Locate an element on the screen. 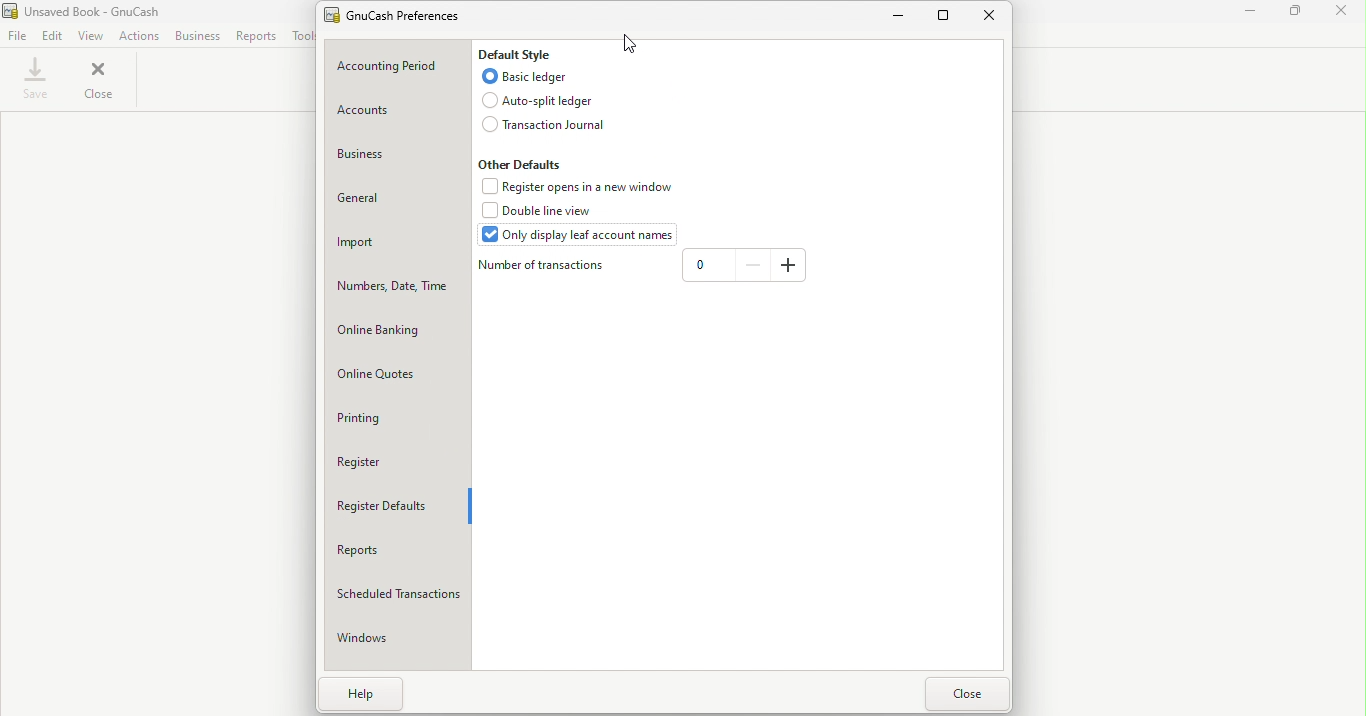  Windows is located at coordinates (398, 634).